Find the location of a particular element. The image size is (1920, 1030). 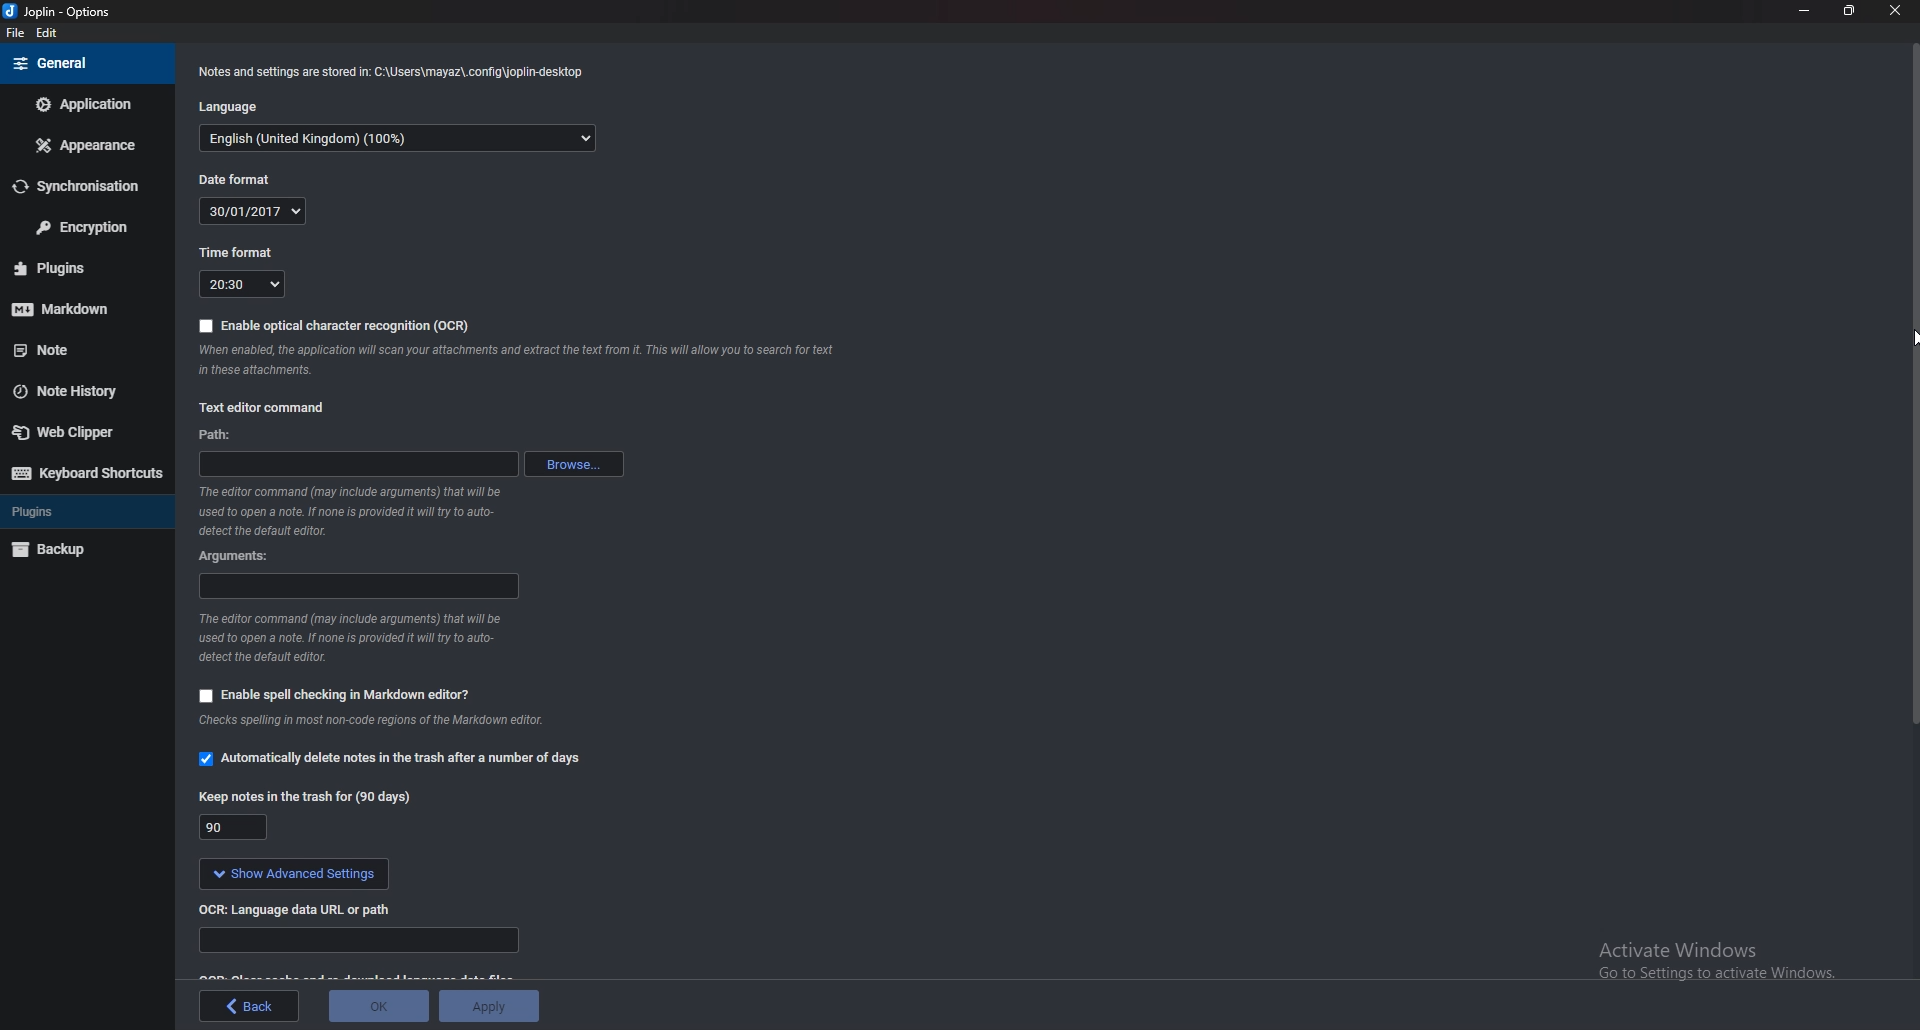

path is located at coordinates (357, 465).